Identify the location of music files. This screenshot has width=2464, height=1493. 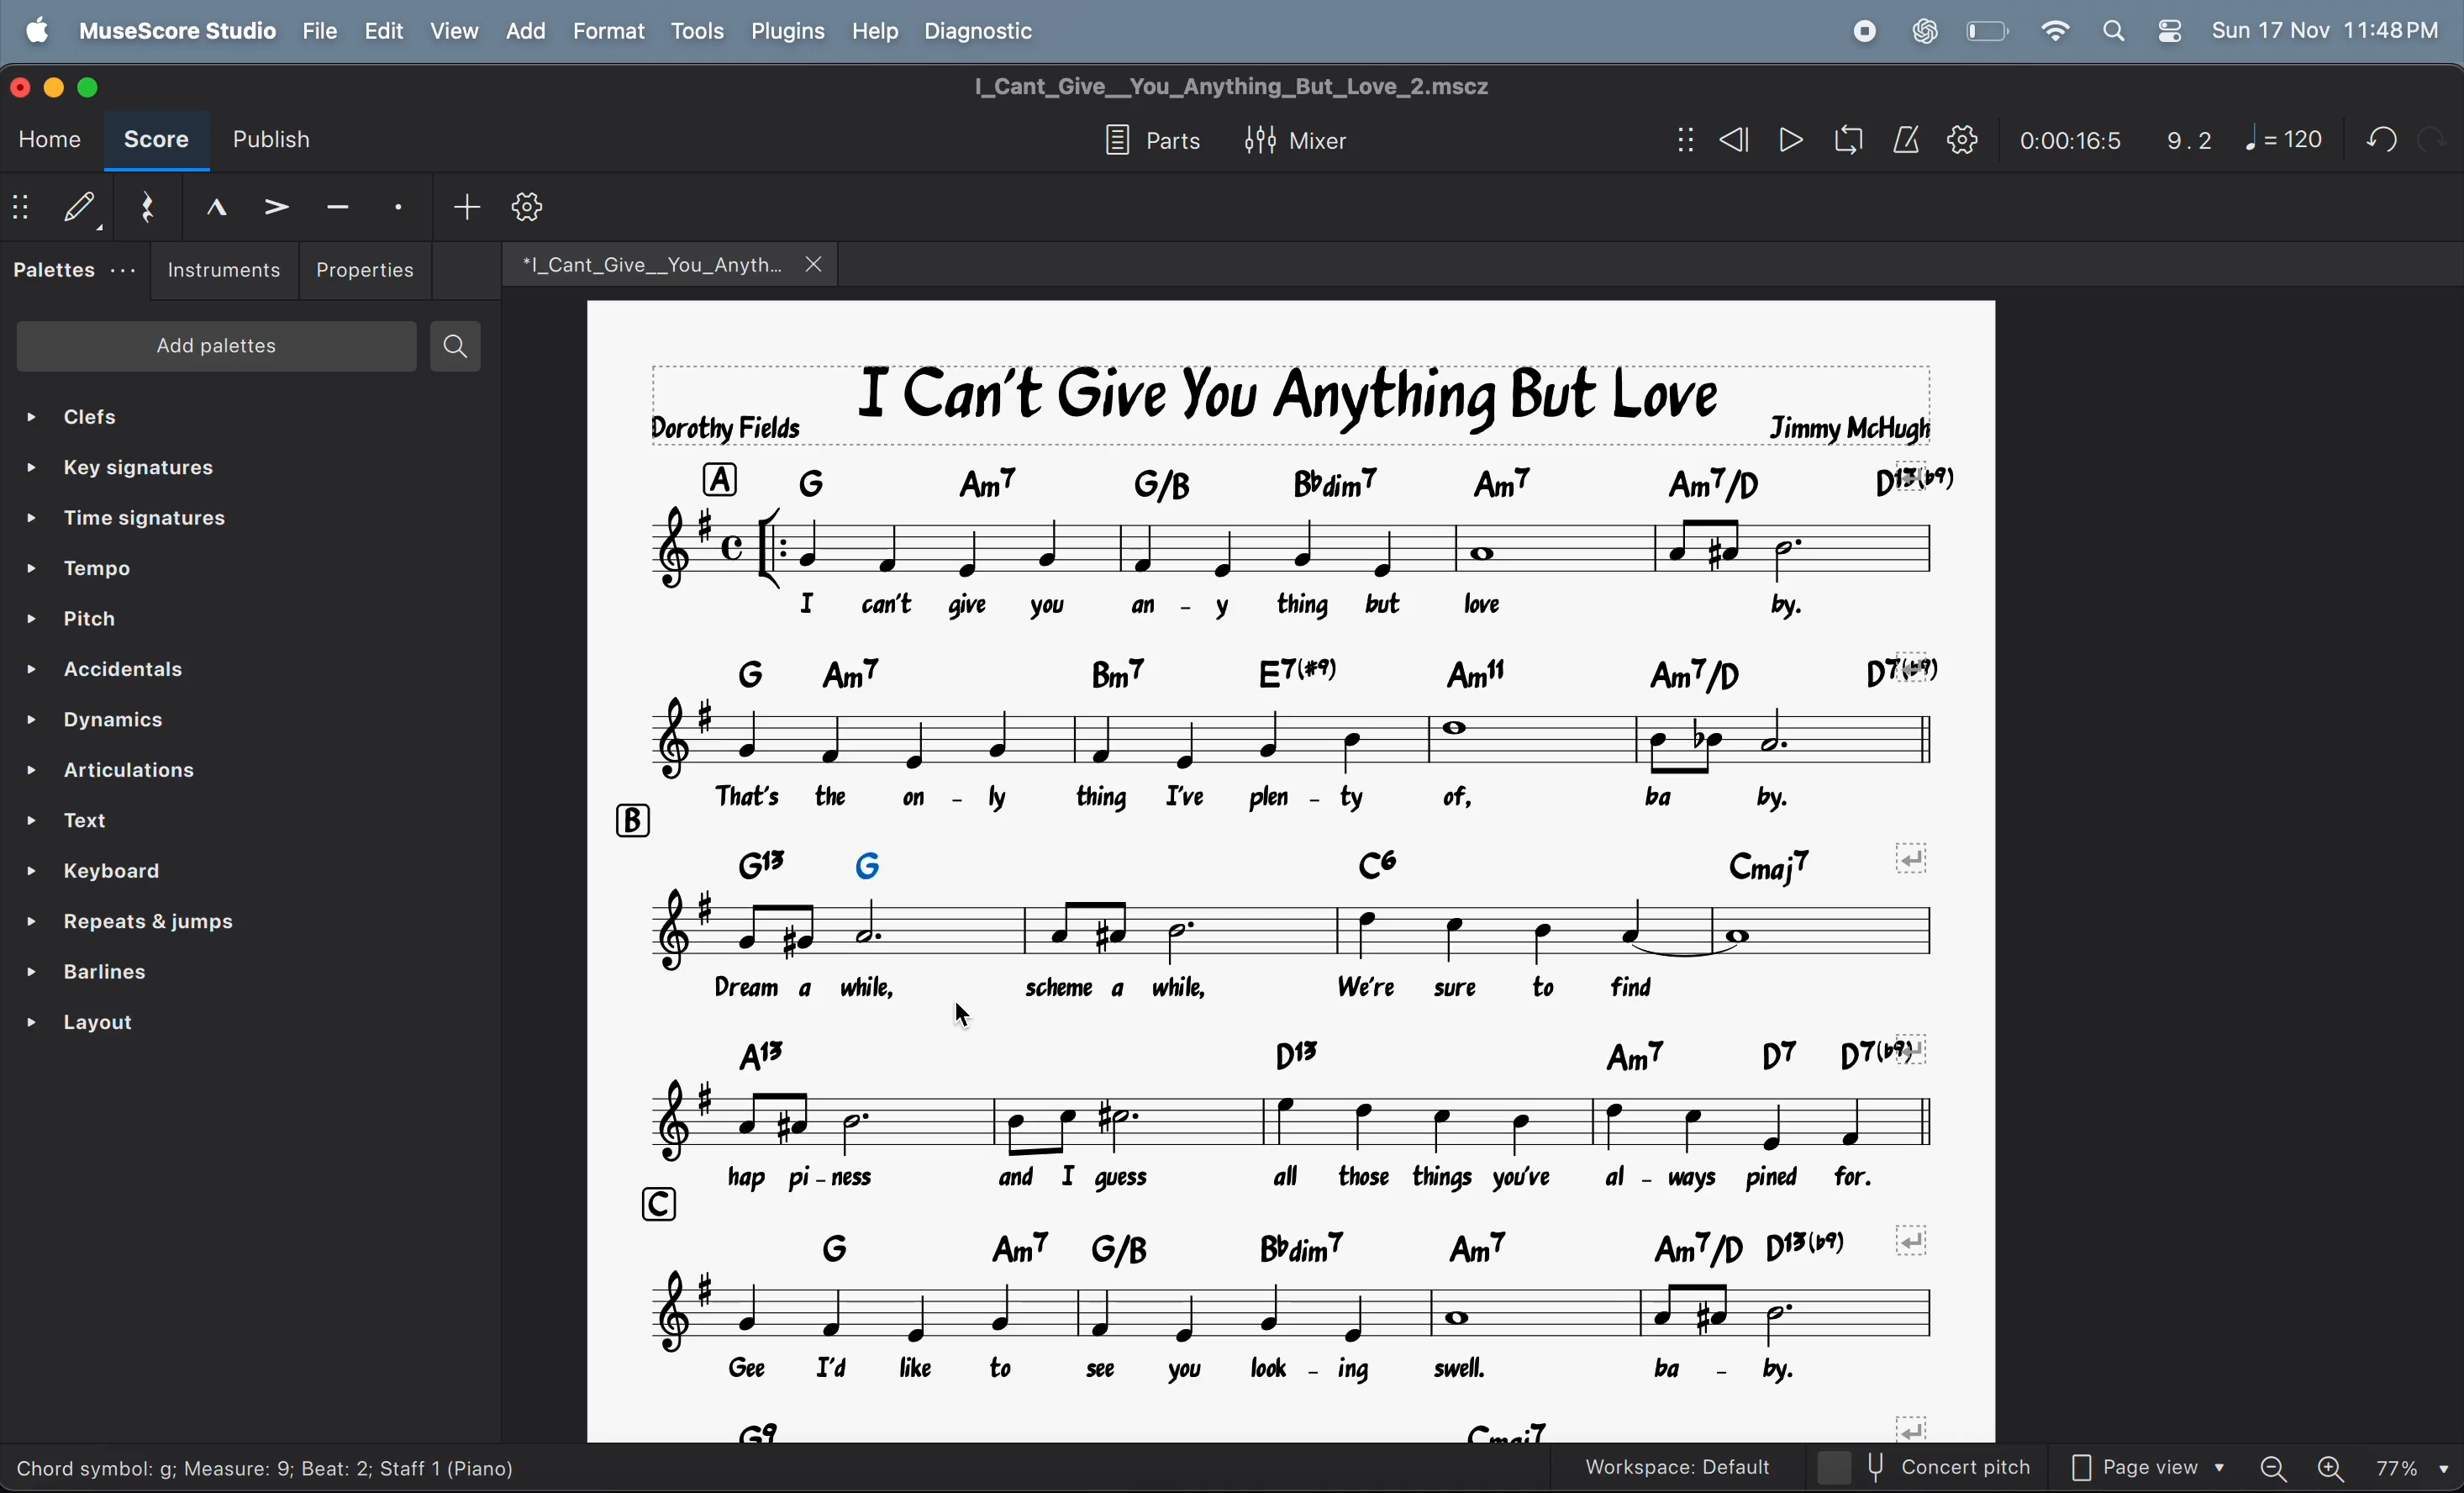
(669, 263).